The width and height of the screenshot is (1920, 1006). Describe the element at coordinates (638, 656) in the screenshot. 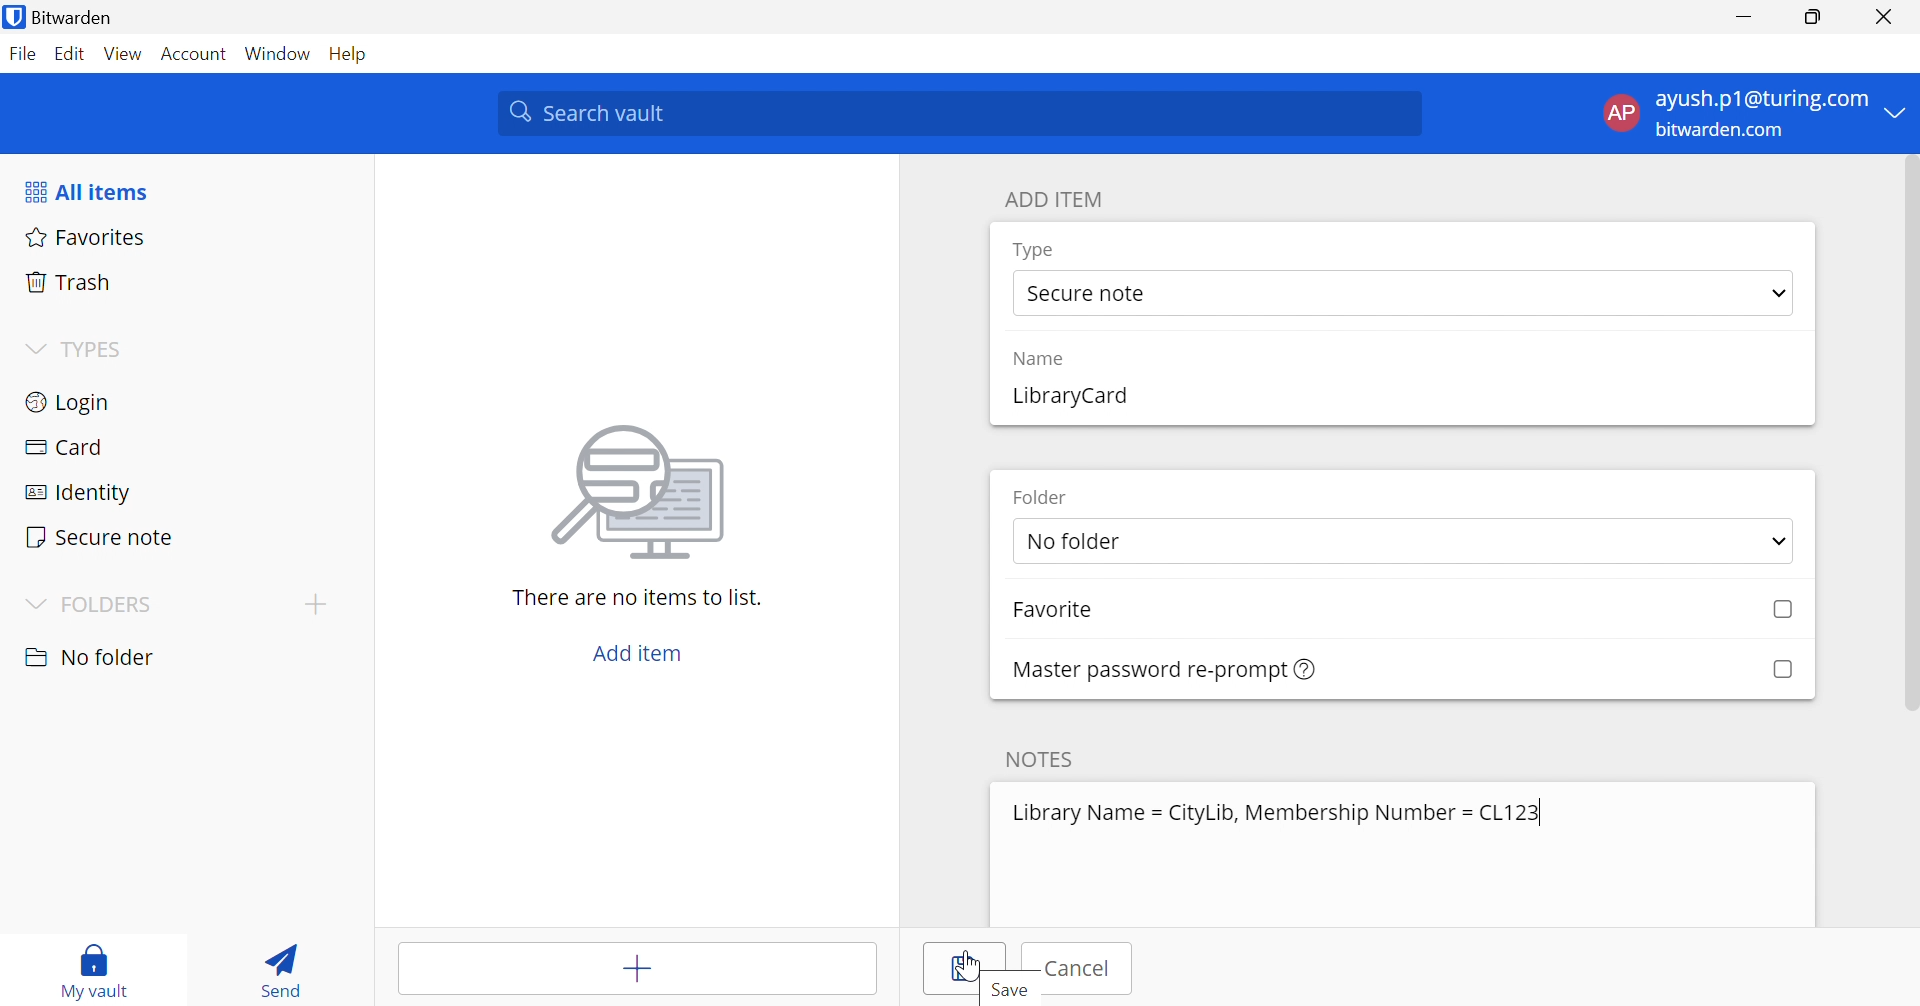

I see `Add item` at that location.